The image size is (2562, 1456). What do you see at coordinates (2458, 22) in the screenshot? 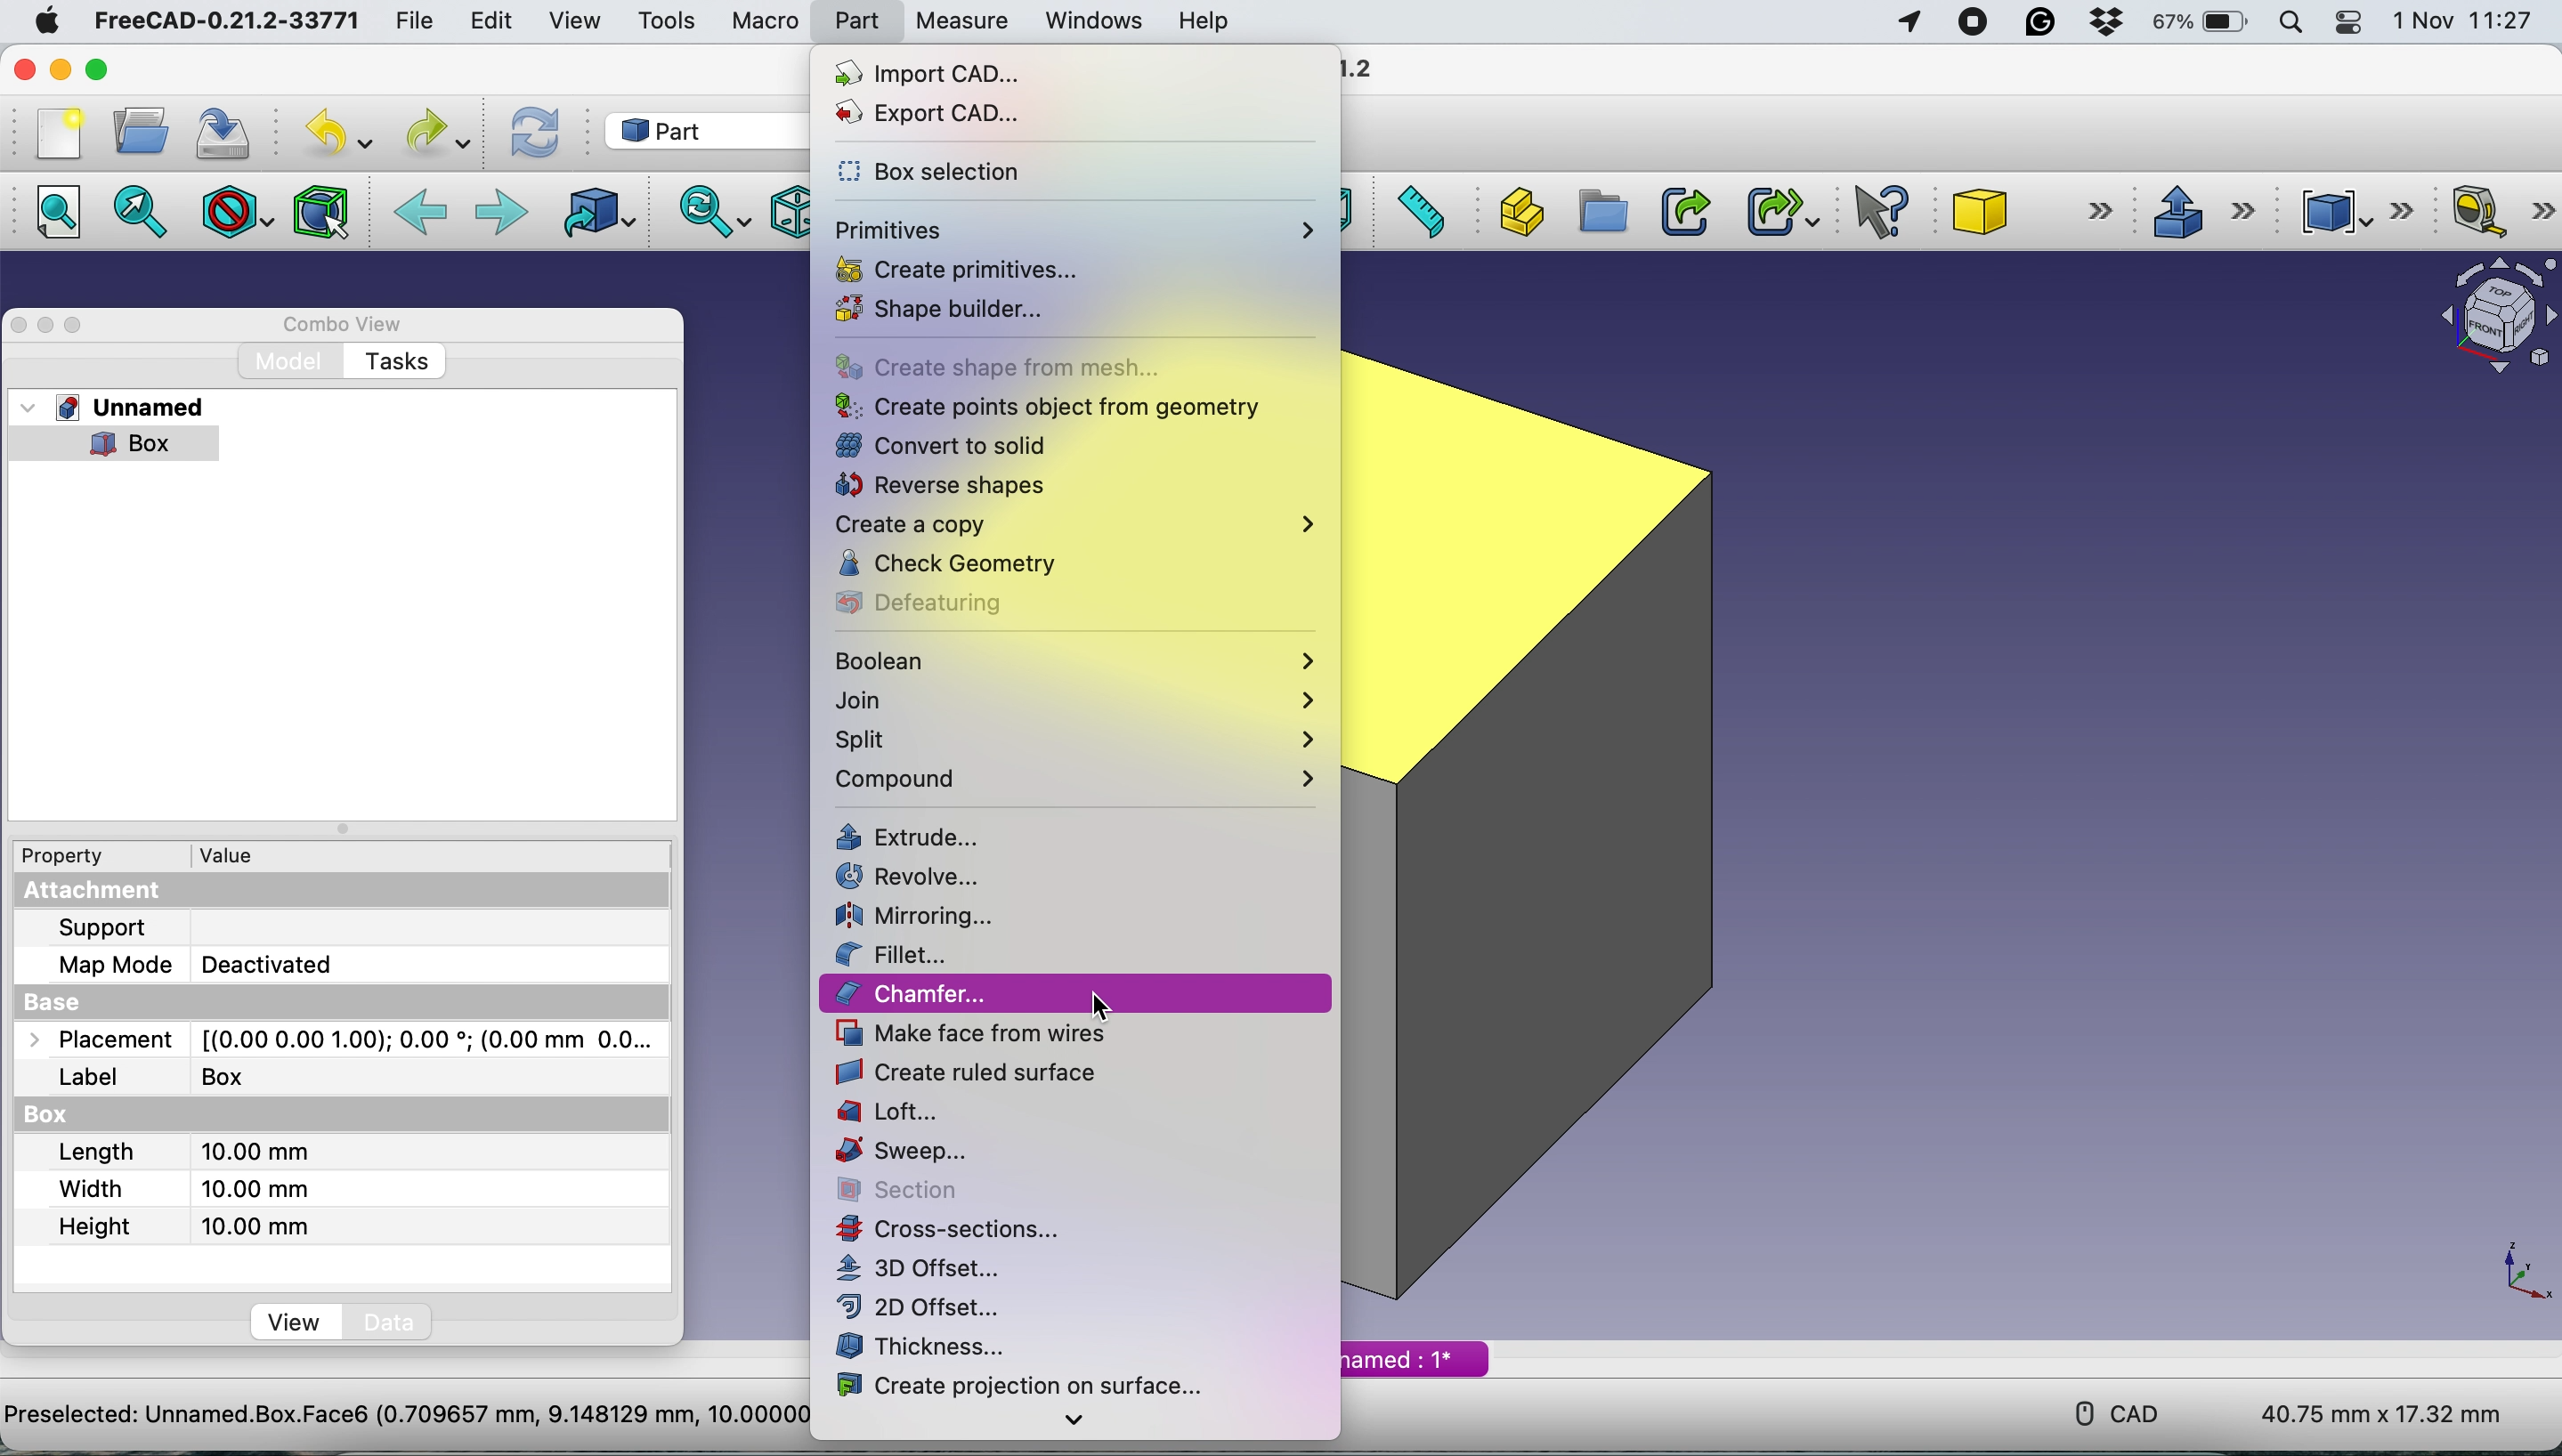
I see `date and time` at bounding box center [2458, 22].